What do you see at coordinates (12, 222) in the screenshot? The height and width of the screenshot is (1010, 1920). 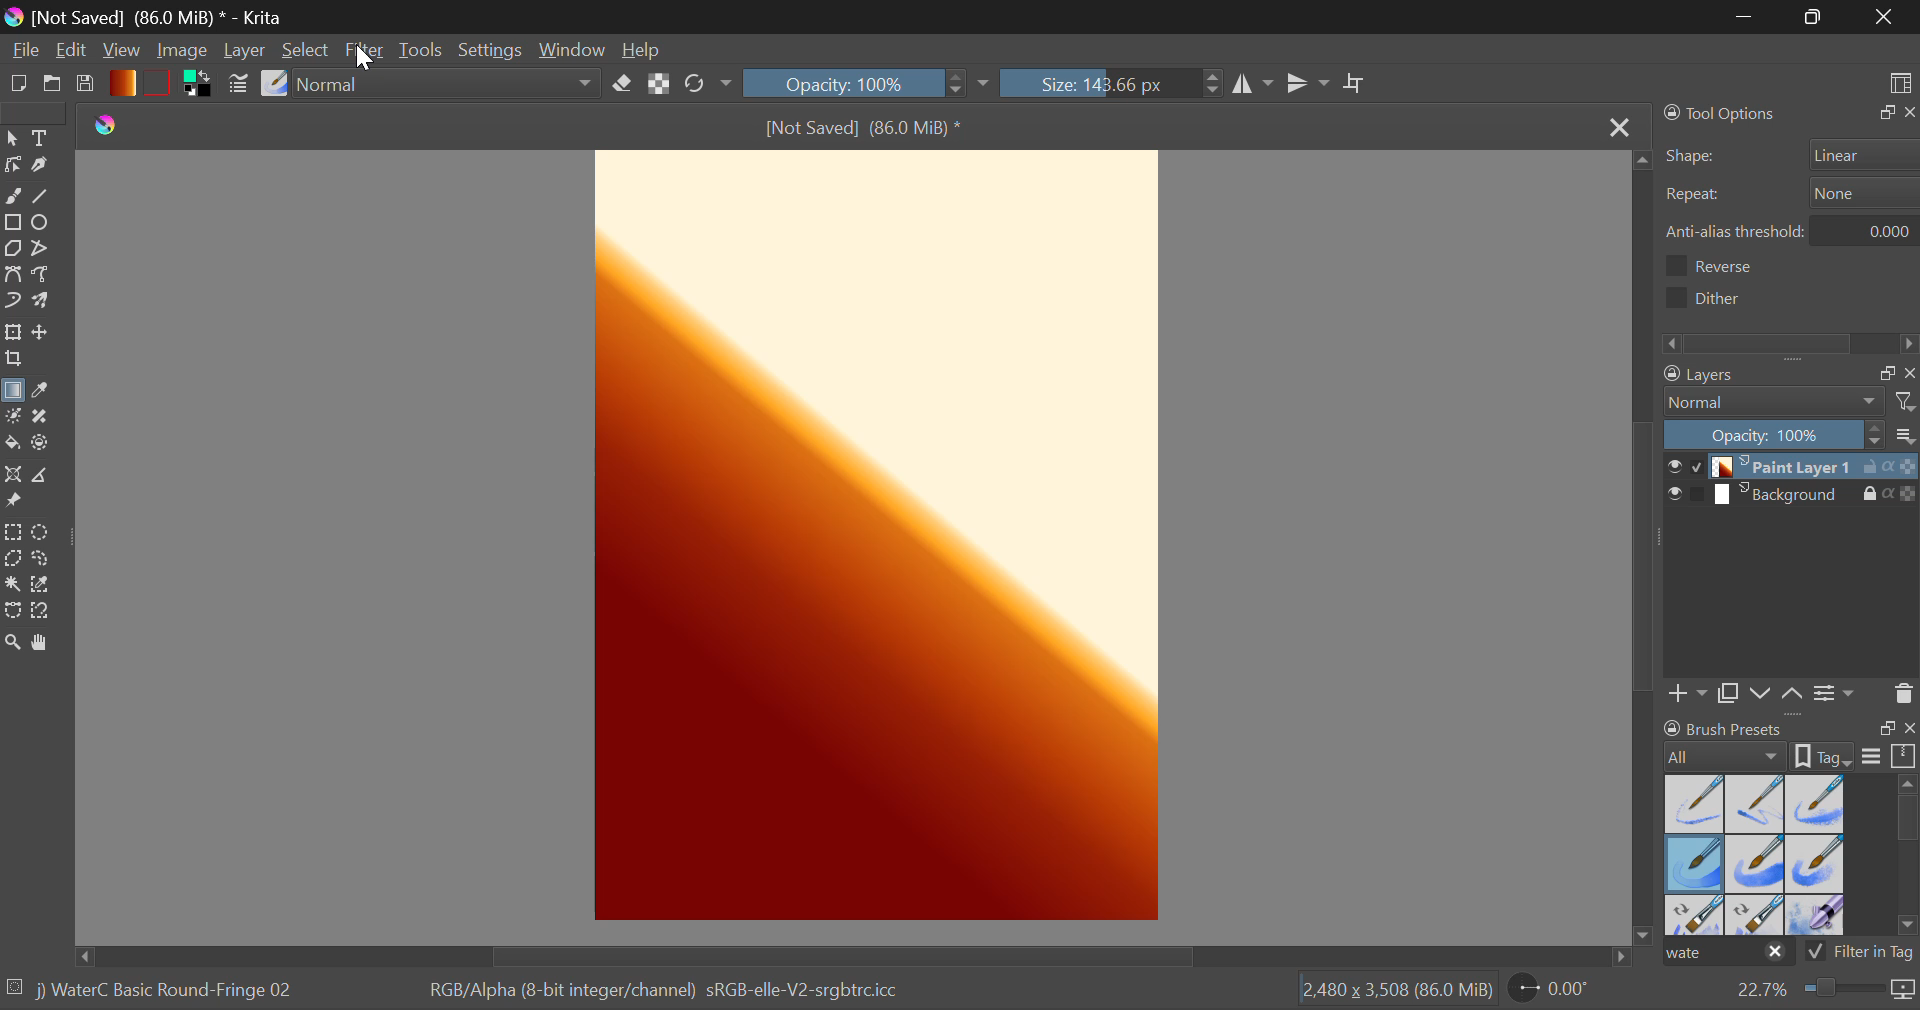 I see `Rectangle` at bounding box center [12, 222].